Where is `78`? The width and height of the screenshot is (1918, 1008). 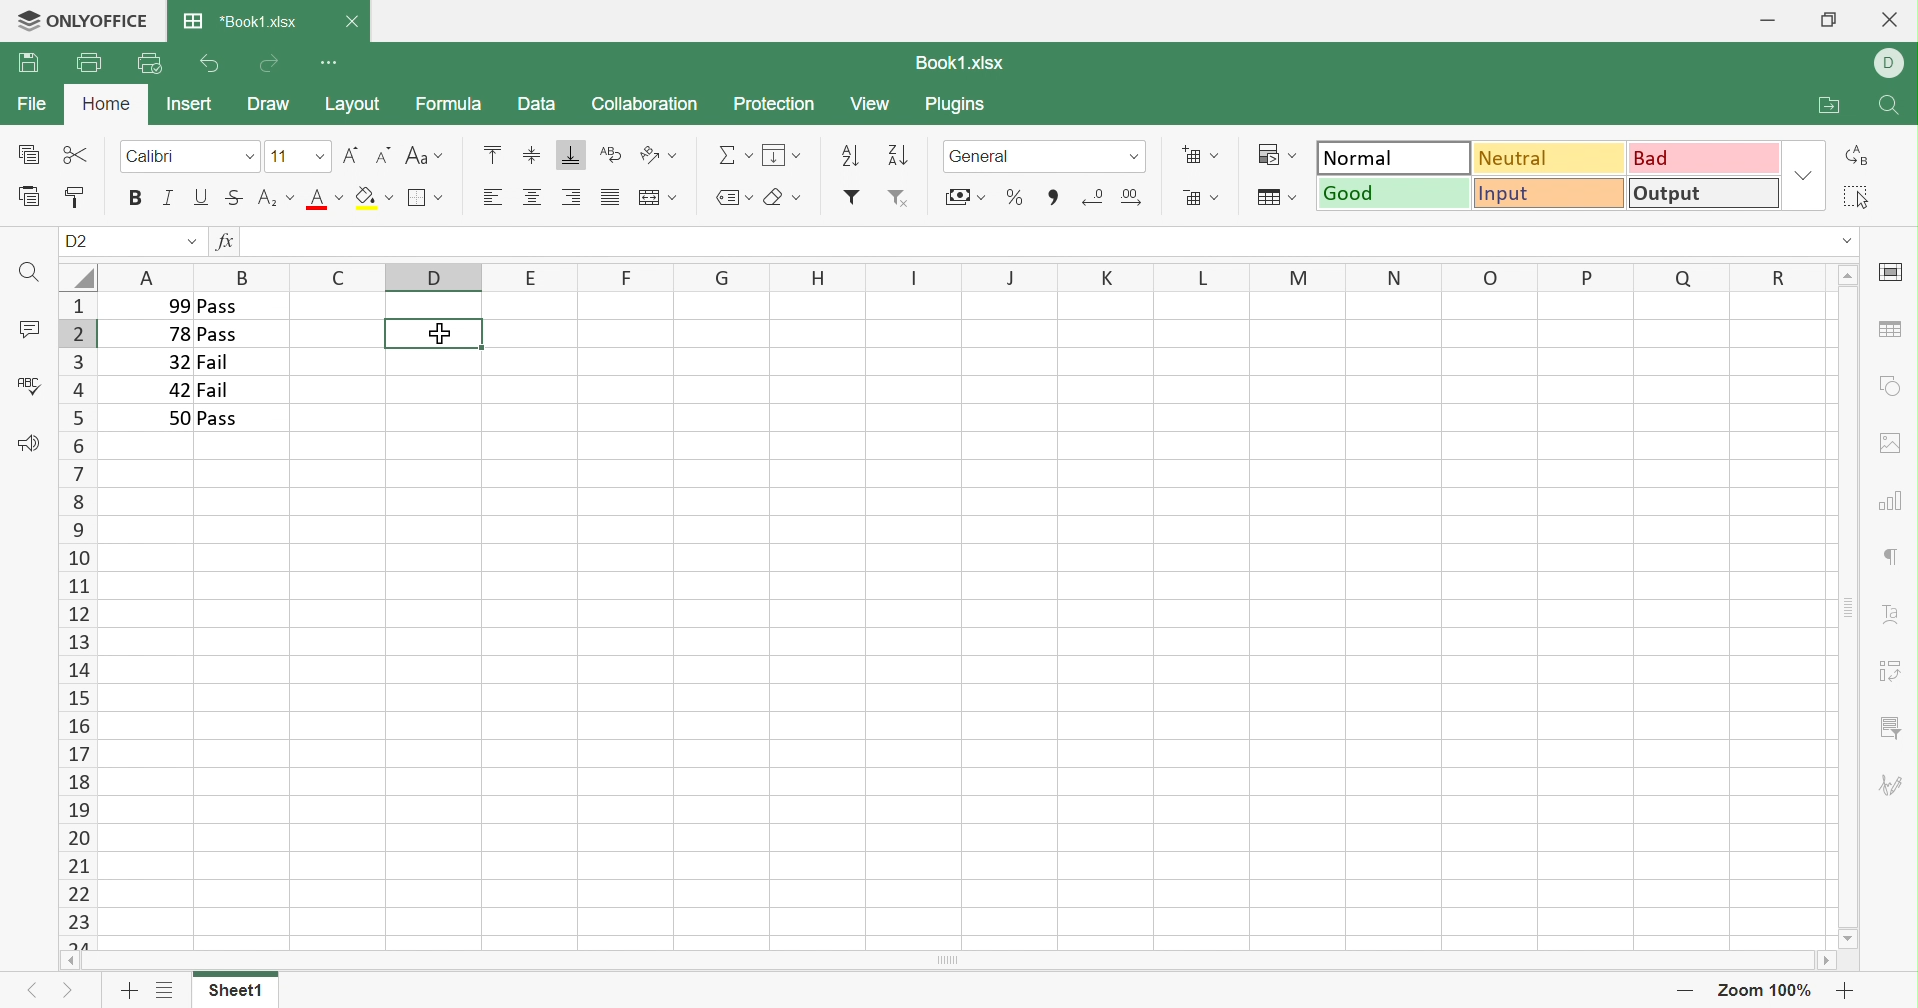 78 is located at coordinates (176, 335).